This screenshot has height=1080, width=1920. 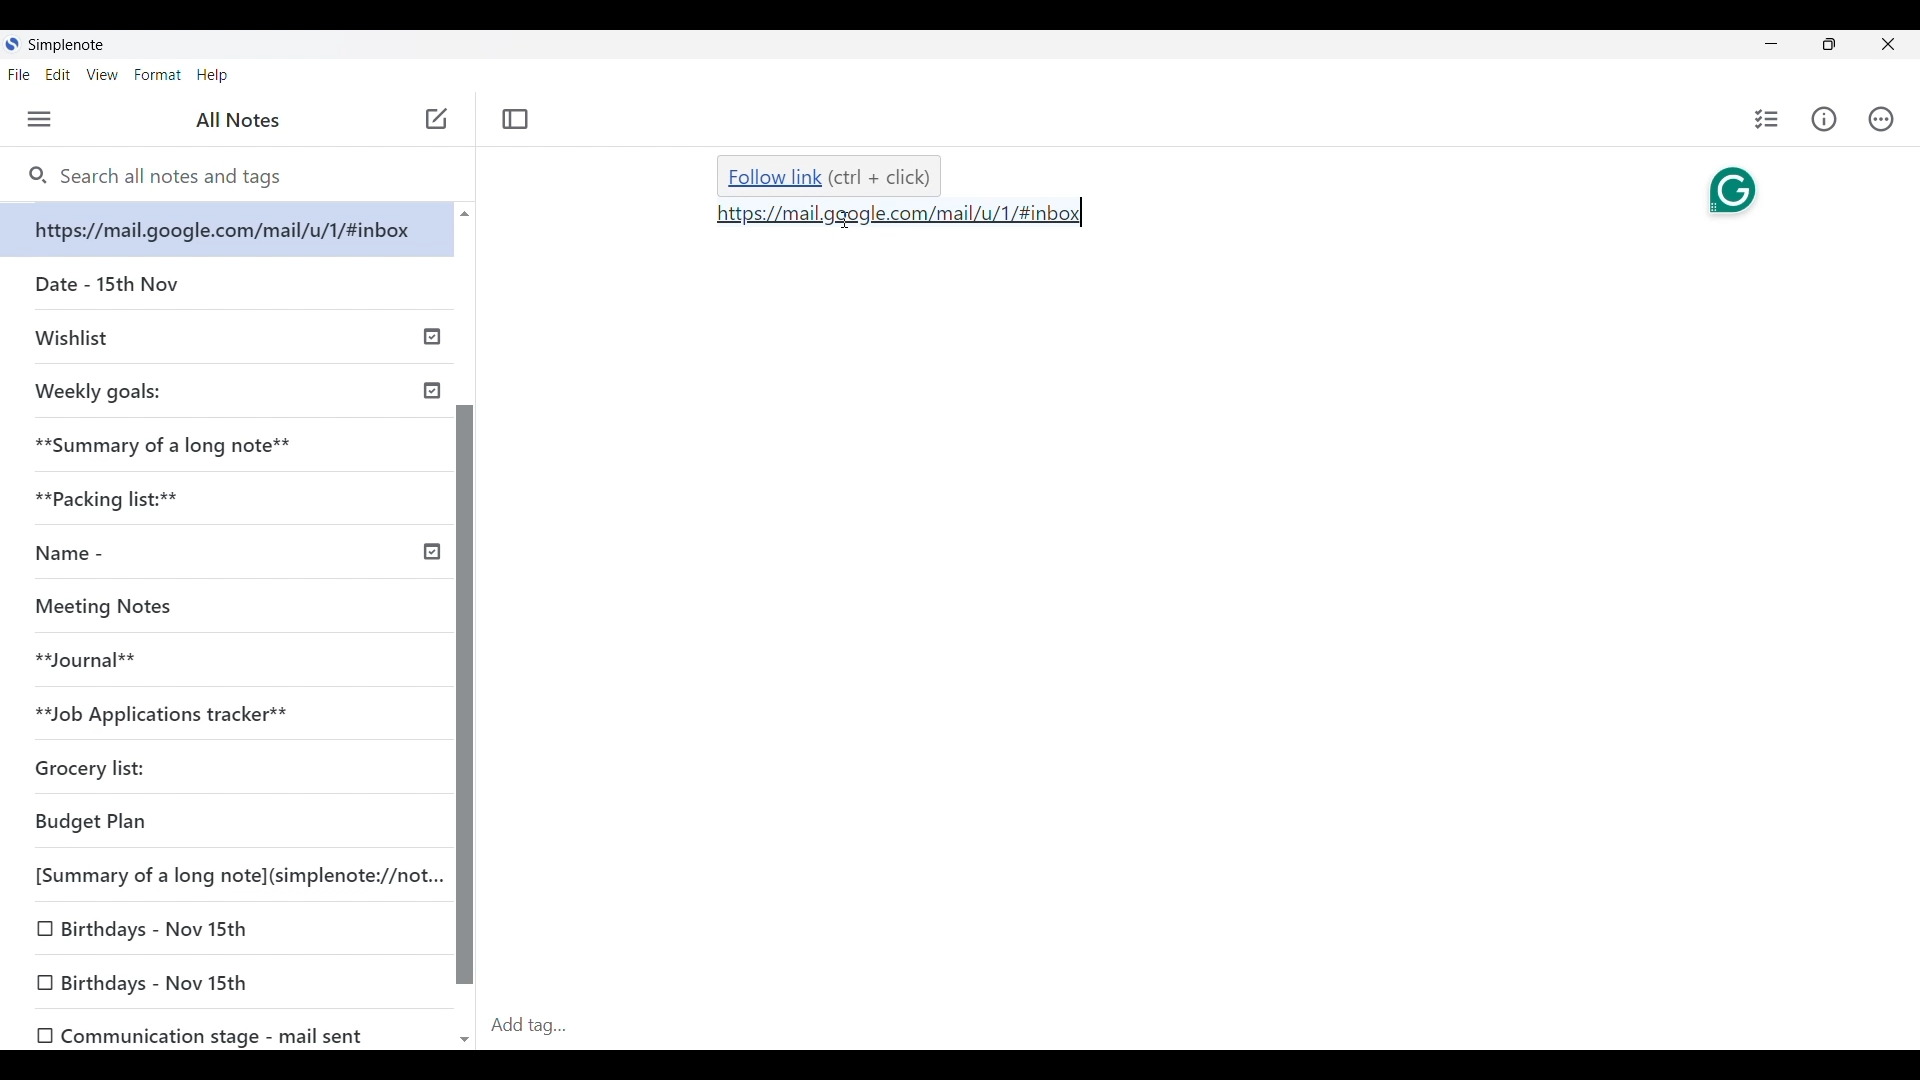 I want to click on Software name, so click(x=66, y=45).